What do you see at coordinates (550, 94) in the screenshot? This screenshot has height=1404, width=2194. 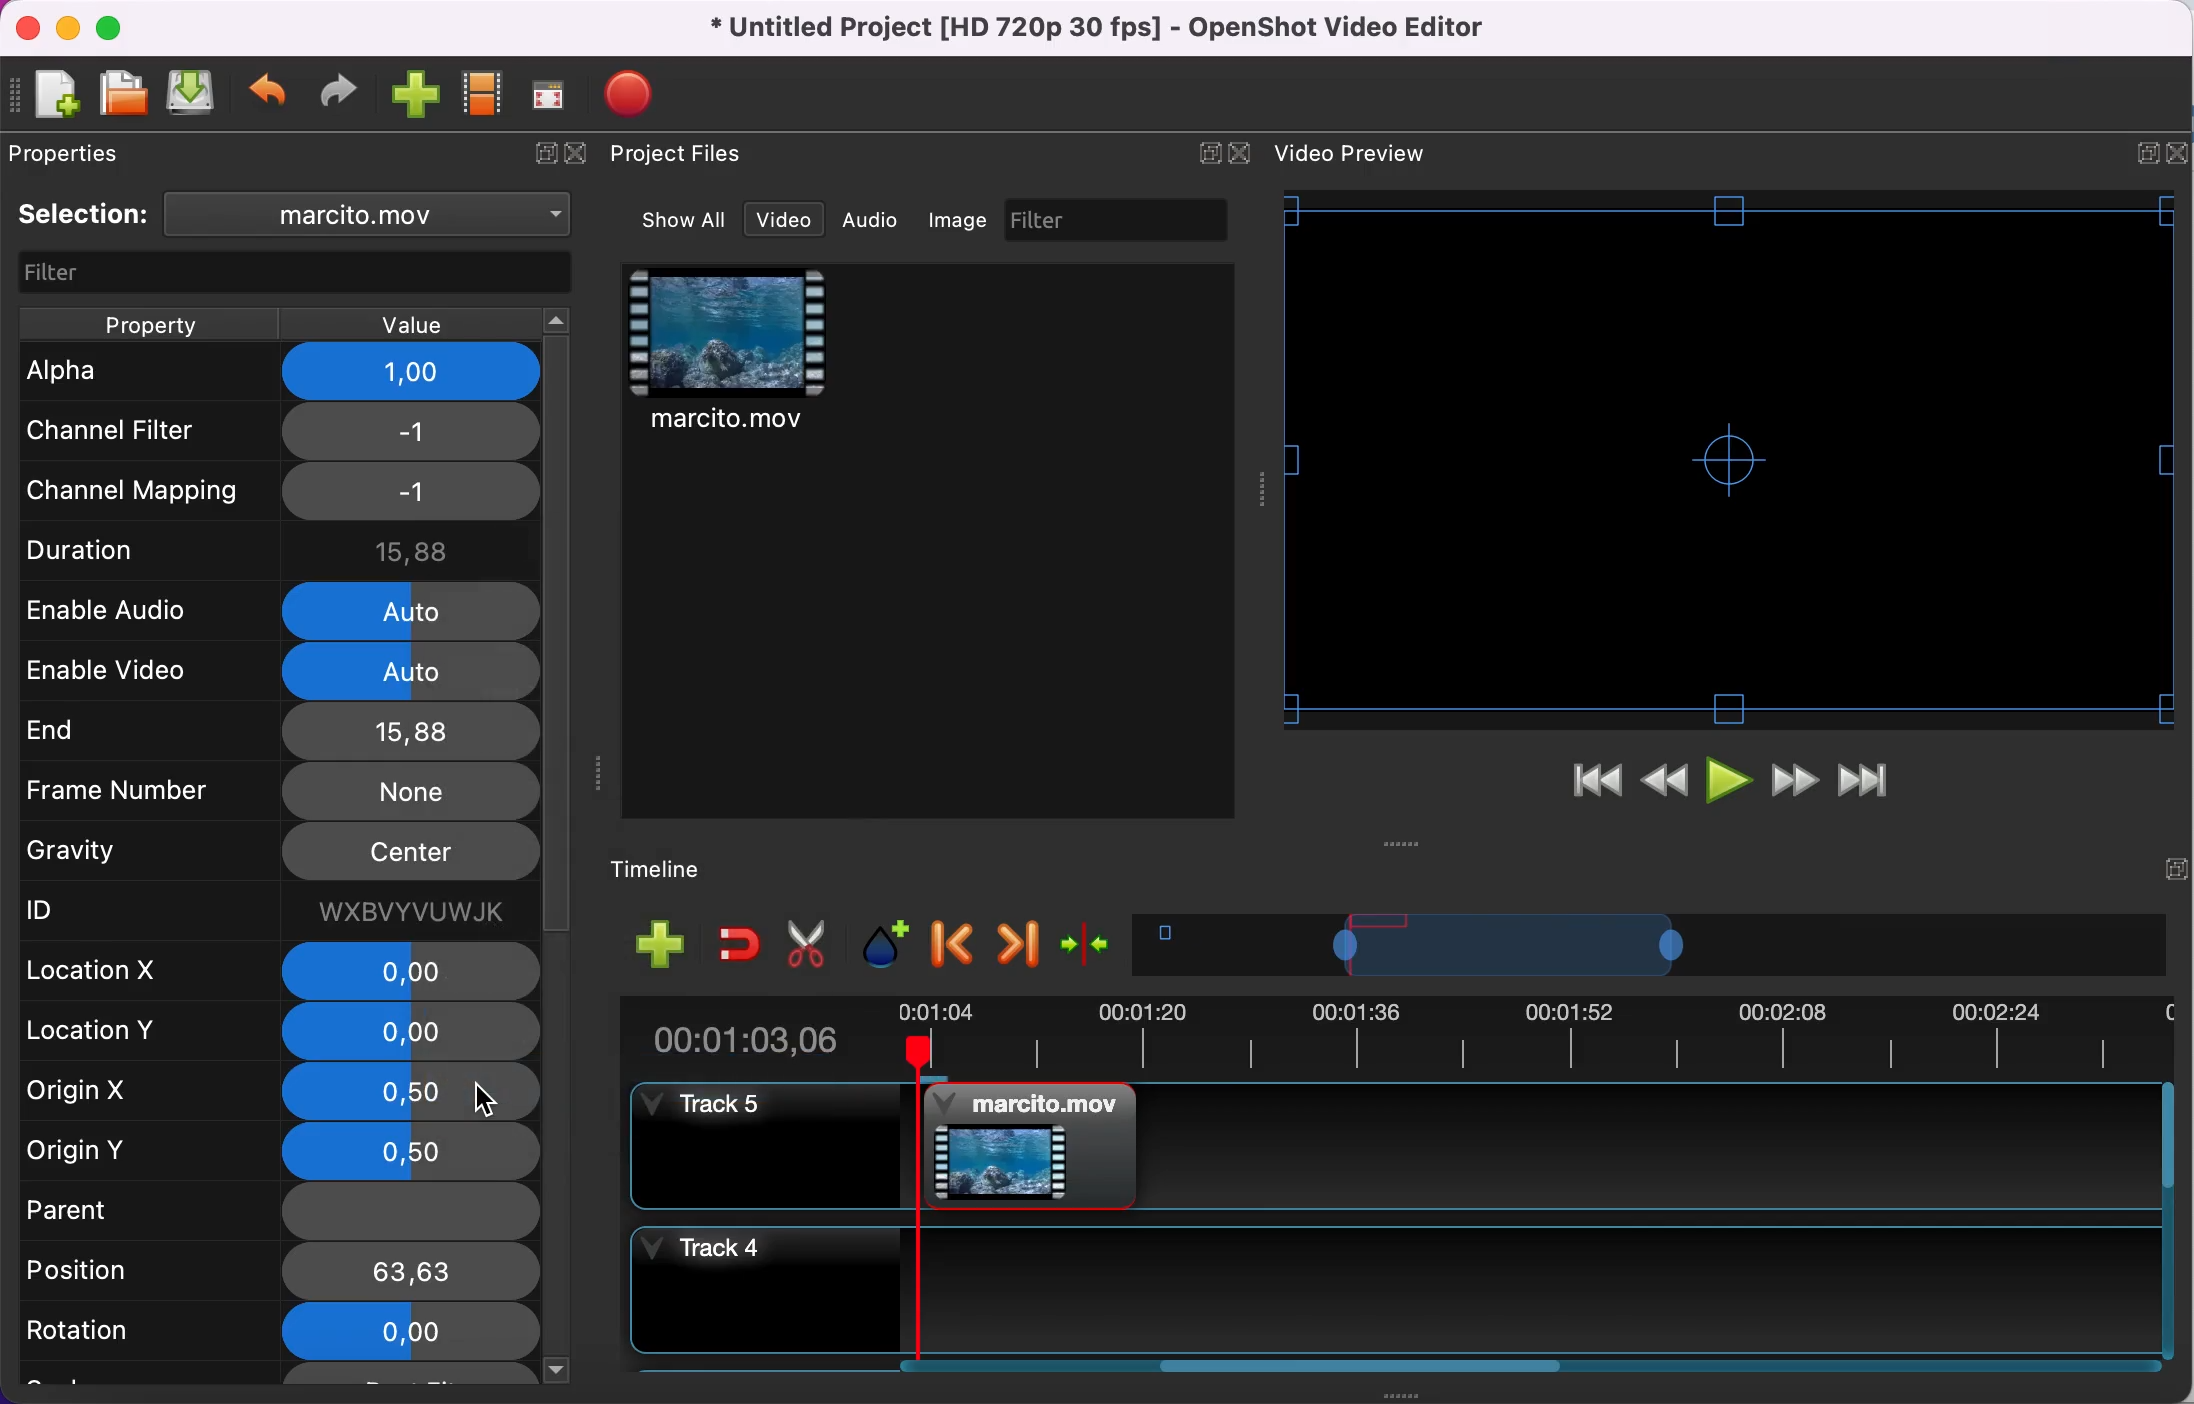 I see `fullscreen` at bounding box center [550, 94].